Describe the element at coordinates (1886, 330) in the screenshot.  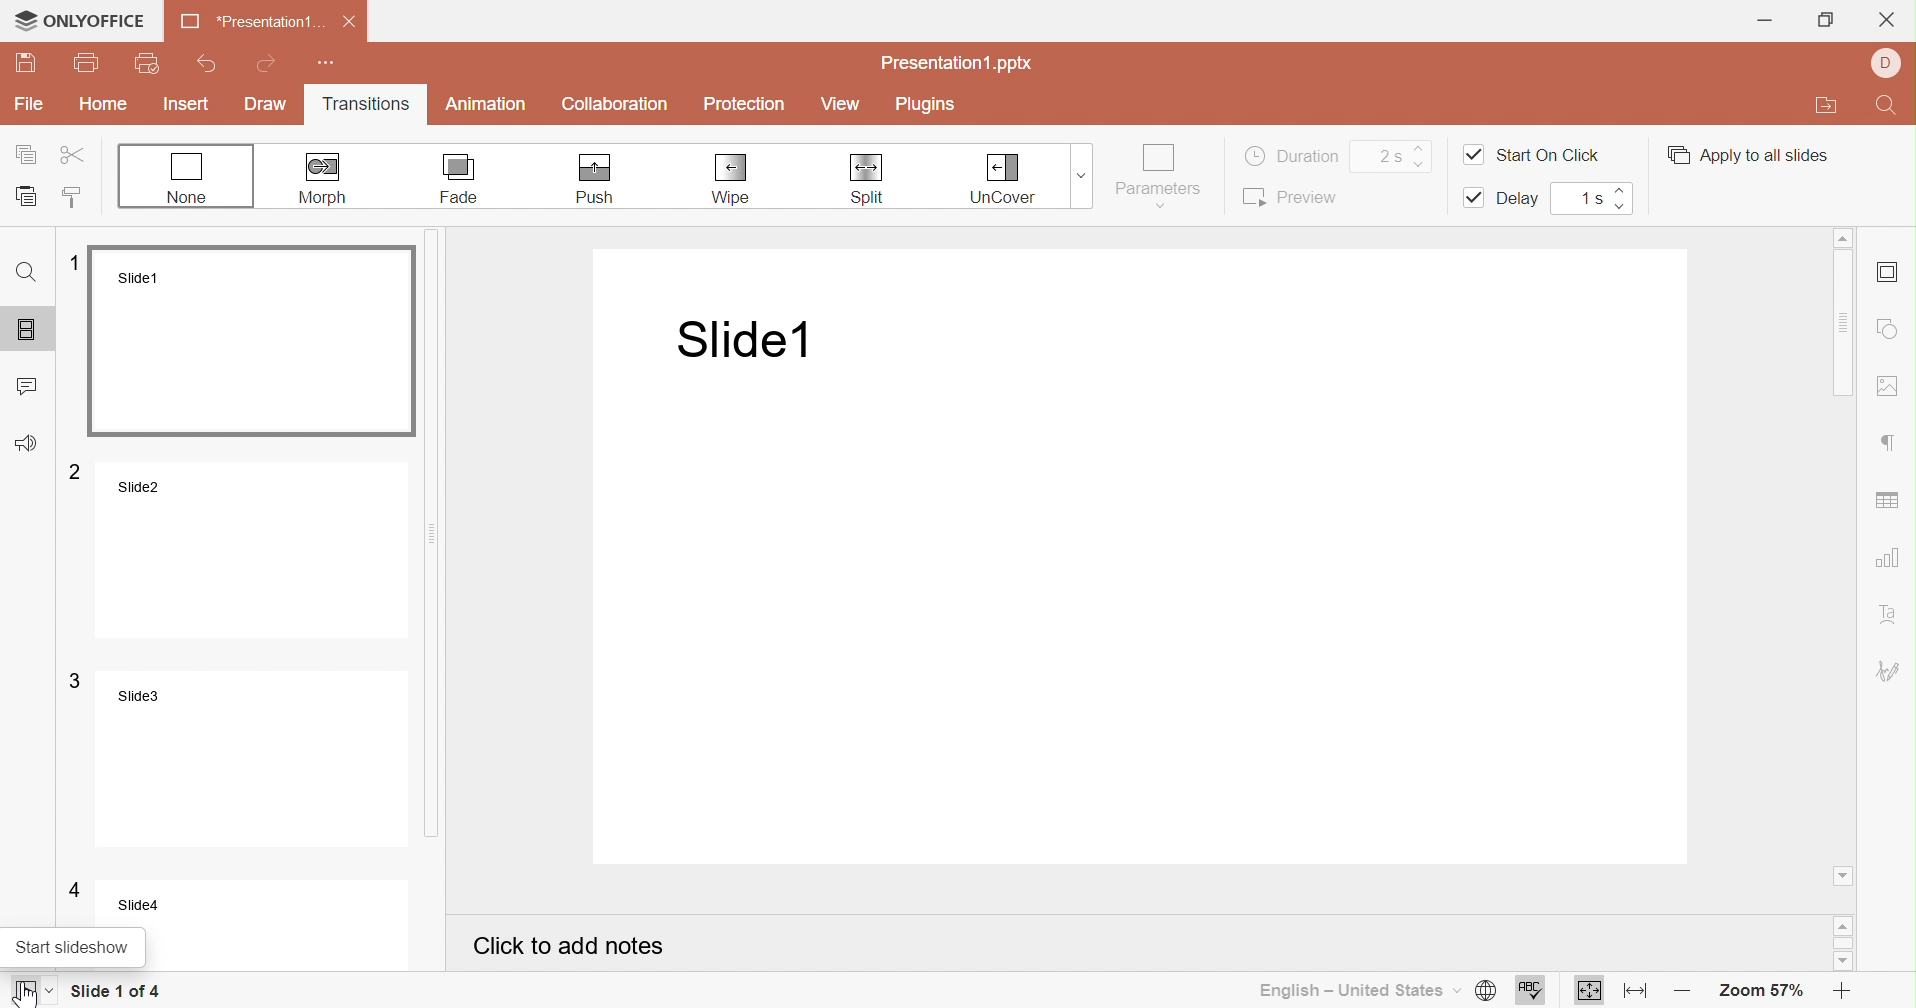
I see `Shape settings` at that location.